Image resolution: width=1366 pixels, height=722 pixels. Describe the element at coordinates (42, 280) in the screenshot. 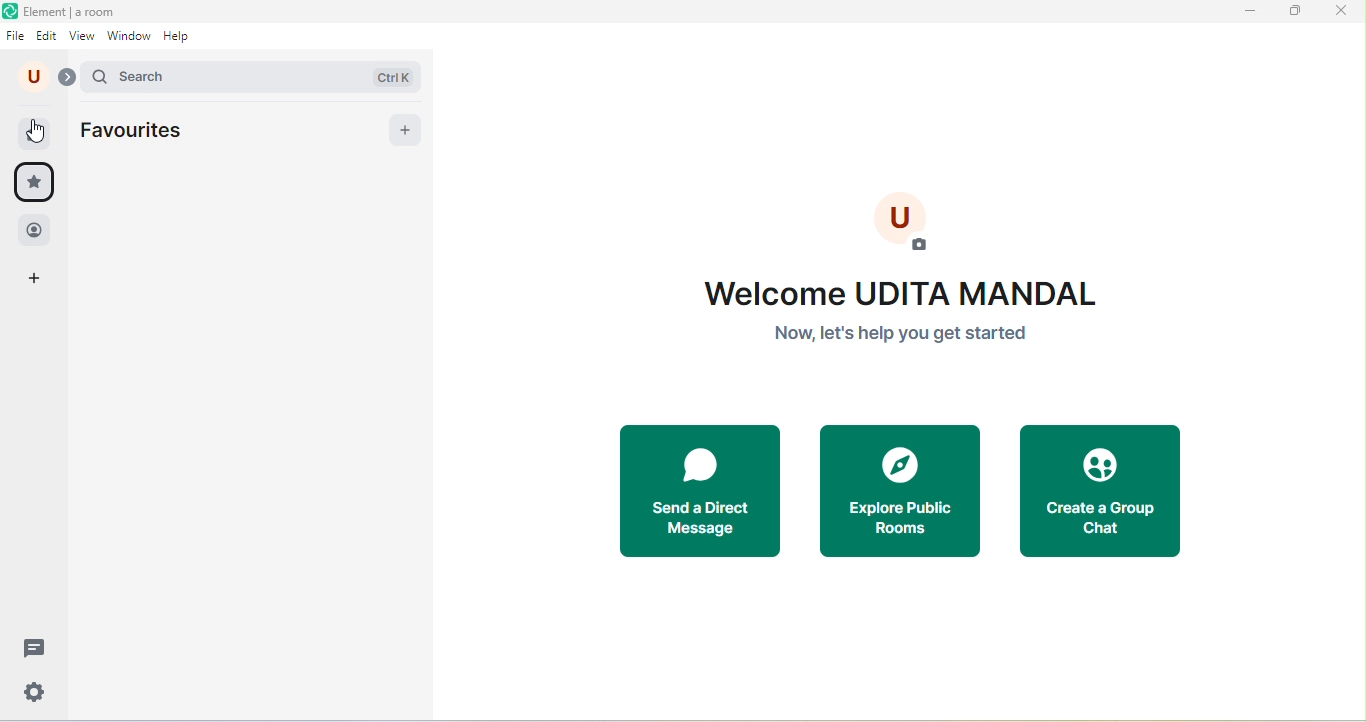

I see `create a space` at that location.